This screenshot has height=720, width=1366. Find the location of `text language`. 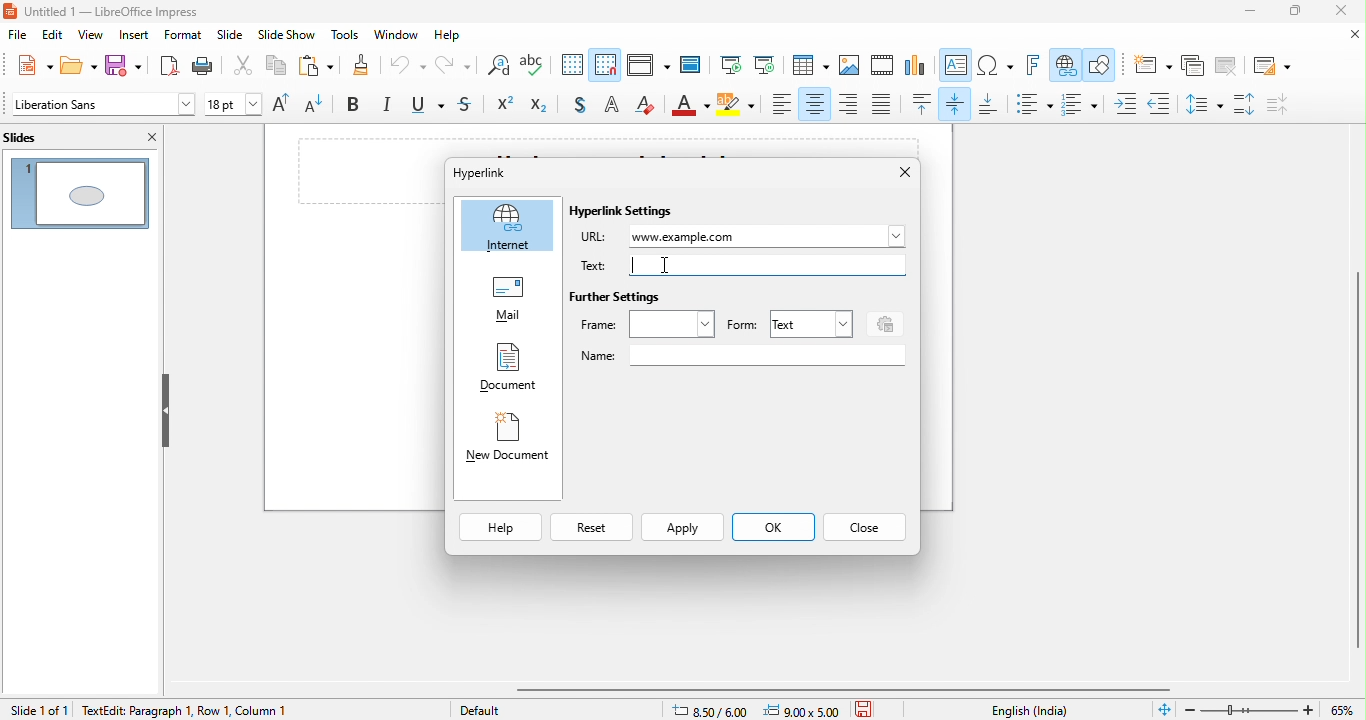

text language is located at coordinates (1032, 710).